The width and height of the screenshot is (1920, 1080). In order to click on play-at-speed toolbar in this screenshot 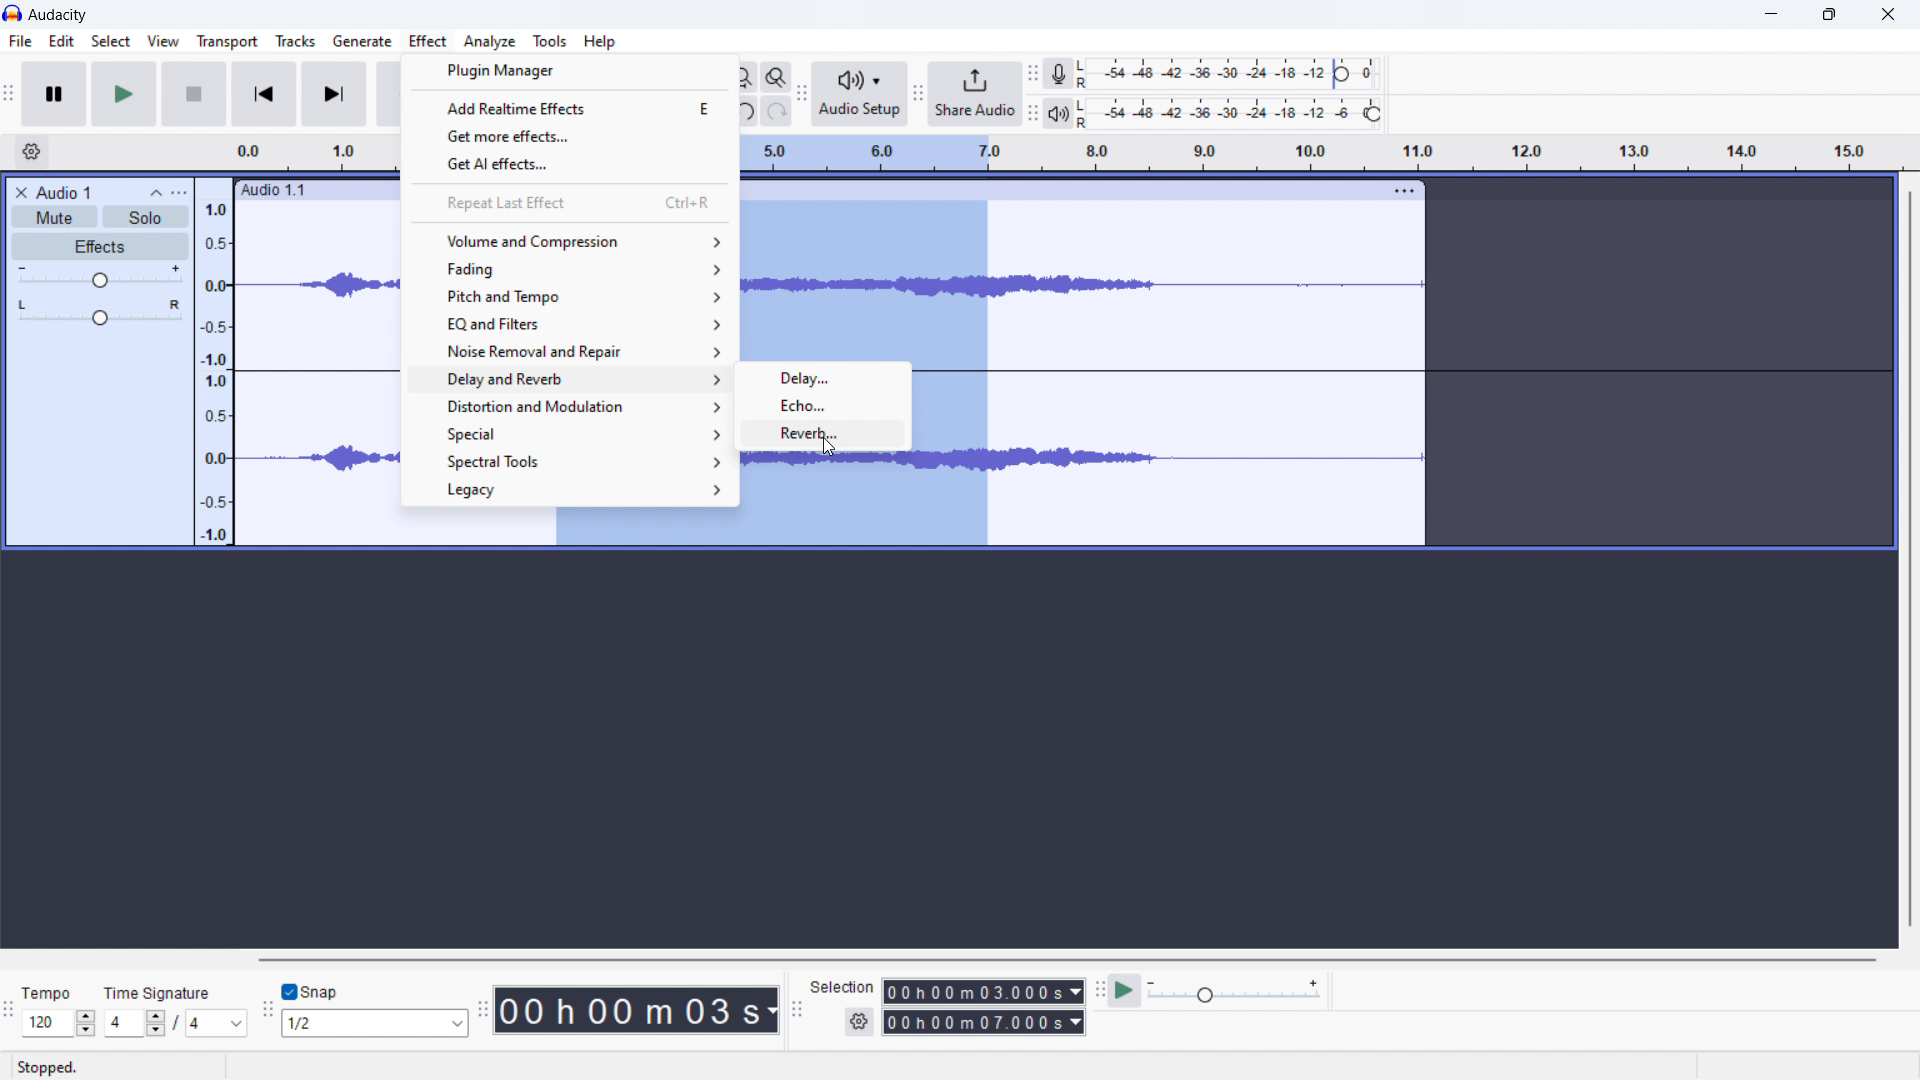, I will do `click(1101, 989)`.